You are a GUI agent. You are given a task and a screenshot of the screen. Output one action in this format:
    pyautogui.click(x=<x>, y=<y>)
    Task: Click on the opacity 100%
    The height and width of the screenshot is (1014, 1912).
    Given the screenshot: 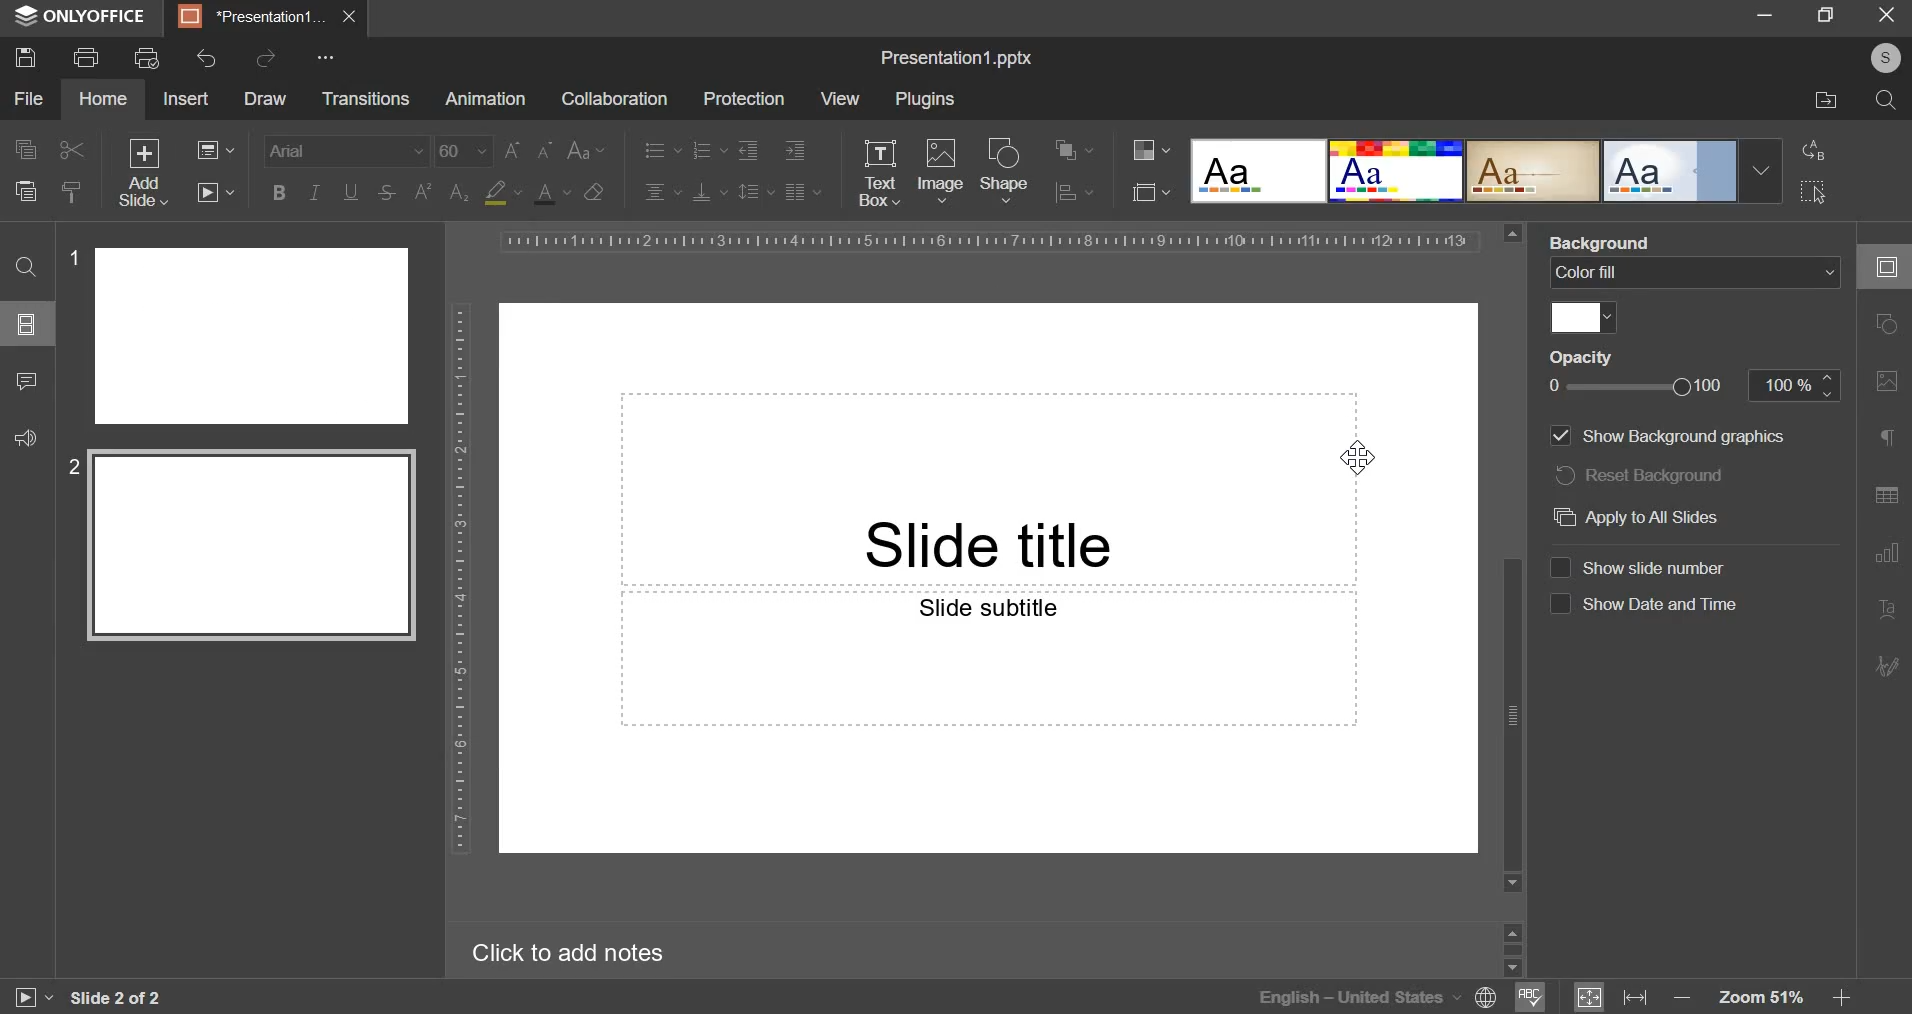 What is the action you would take?
    pyautogui.click(x=1797, y=384)
    